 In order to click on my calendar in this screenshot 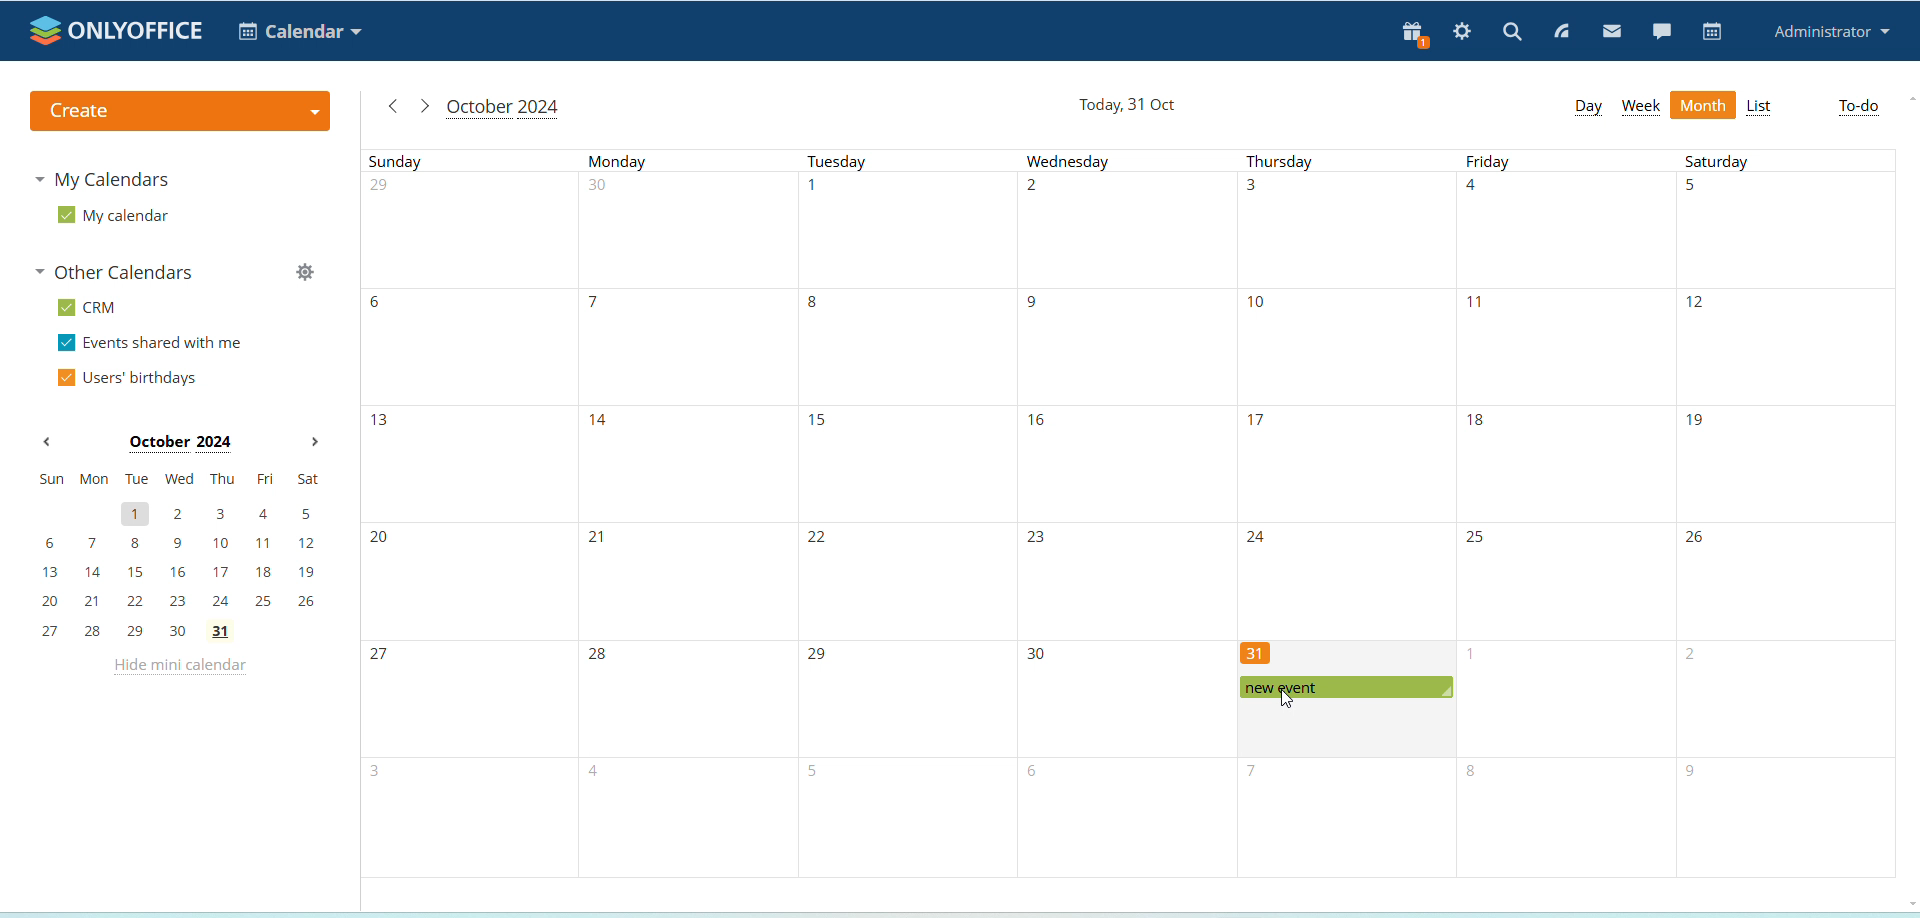, I will do `click(113, 216)`.